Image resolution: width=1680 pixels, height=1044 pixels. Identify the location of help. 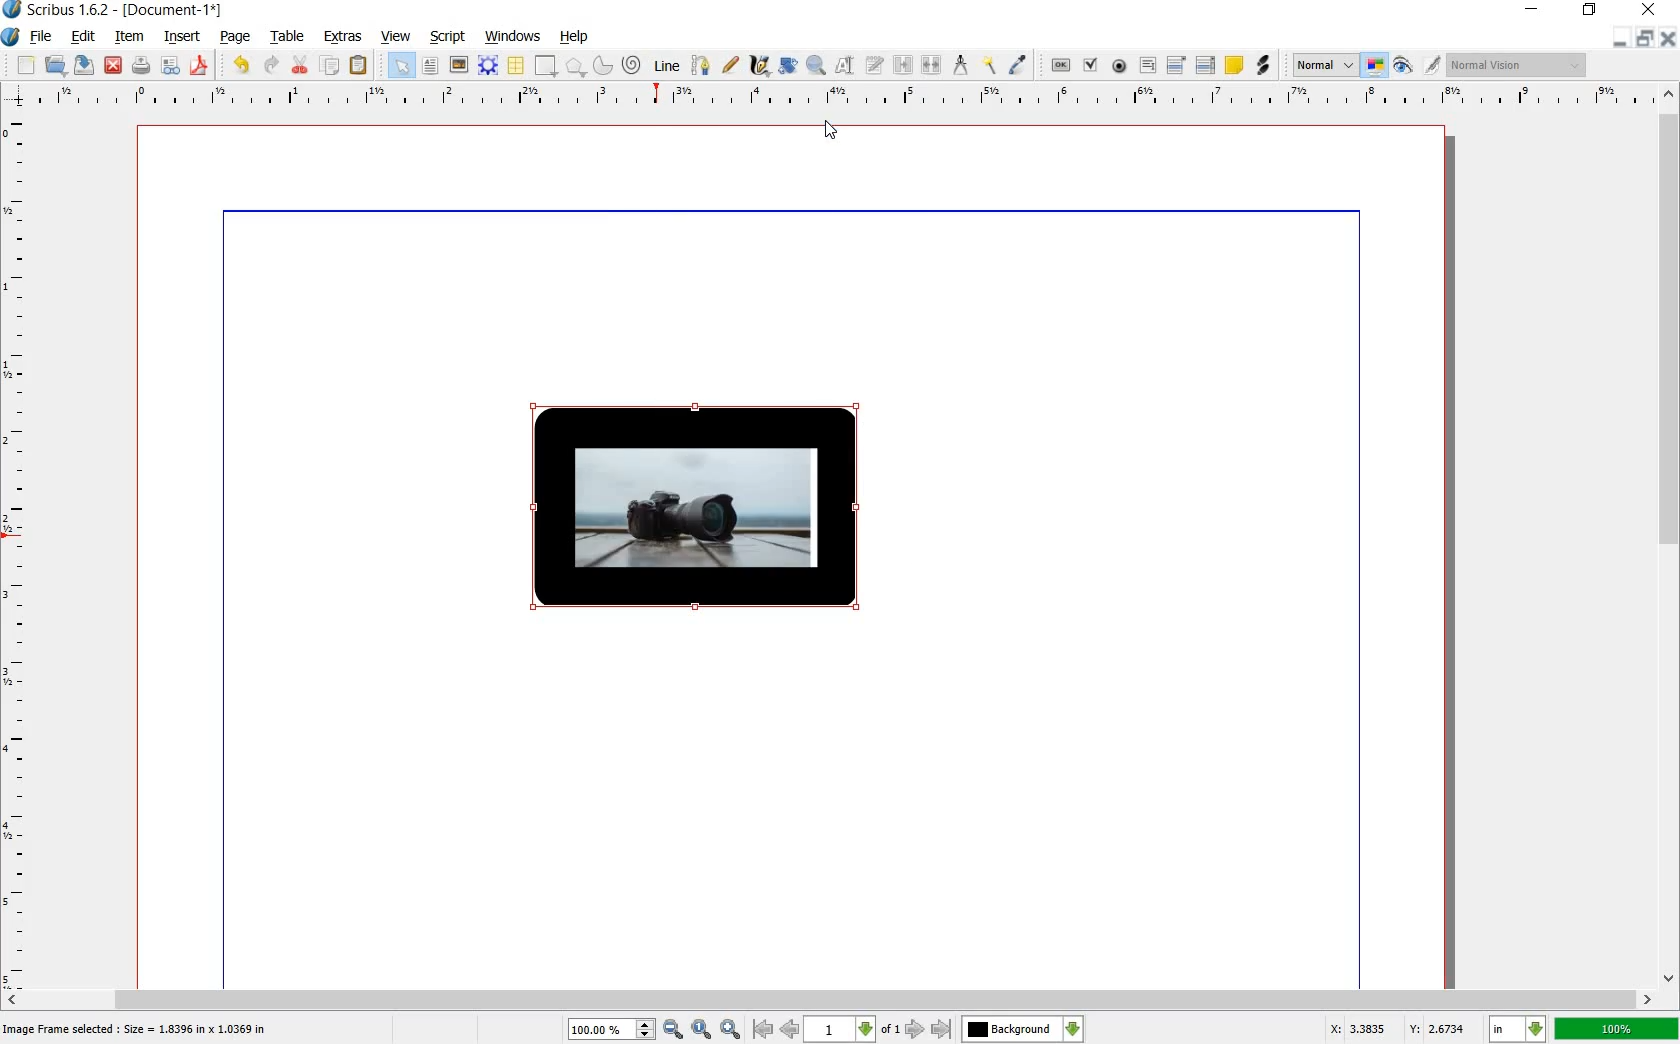
(575, 38).